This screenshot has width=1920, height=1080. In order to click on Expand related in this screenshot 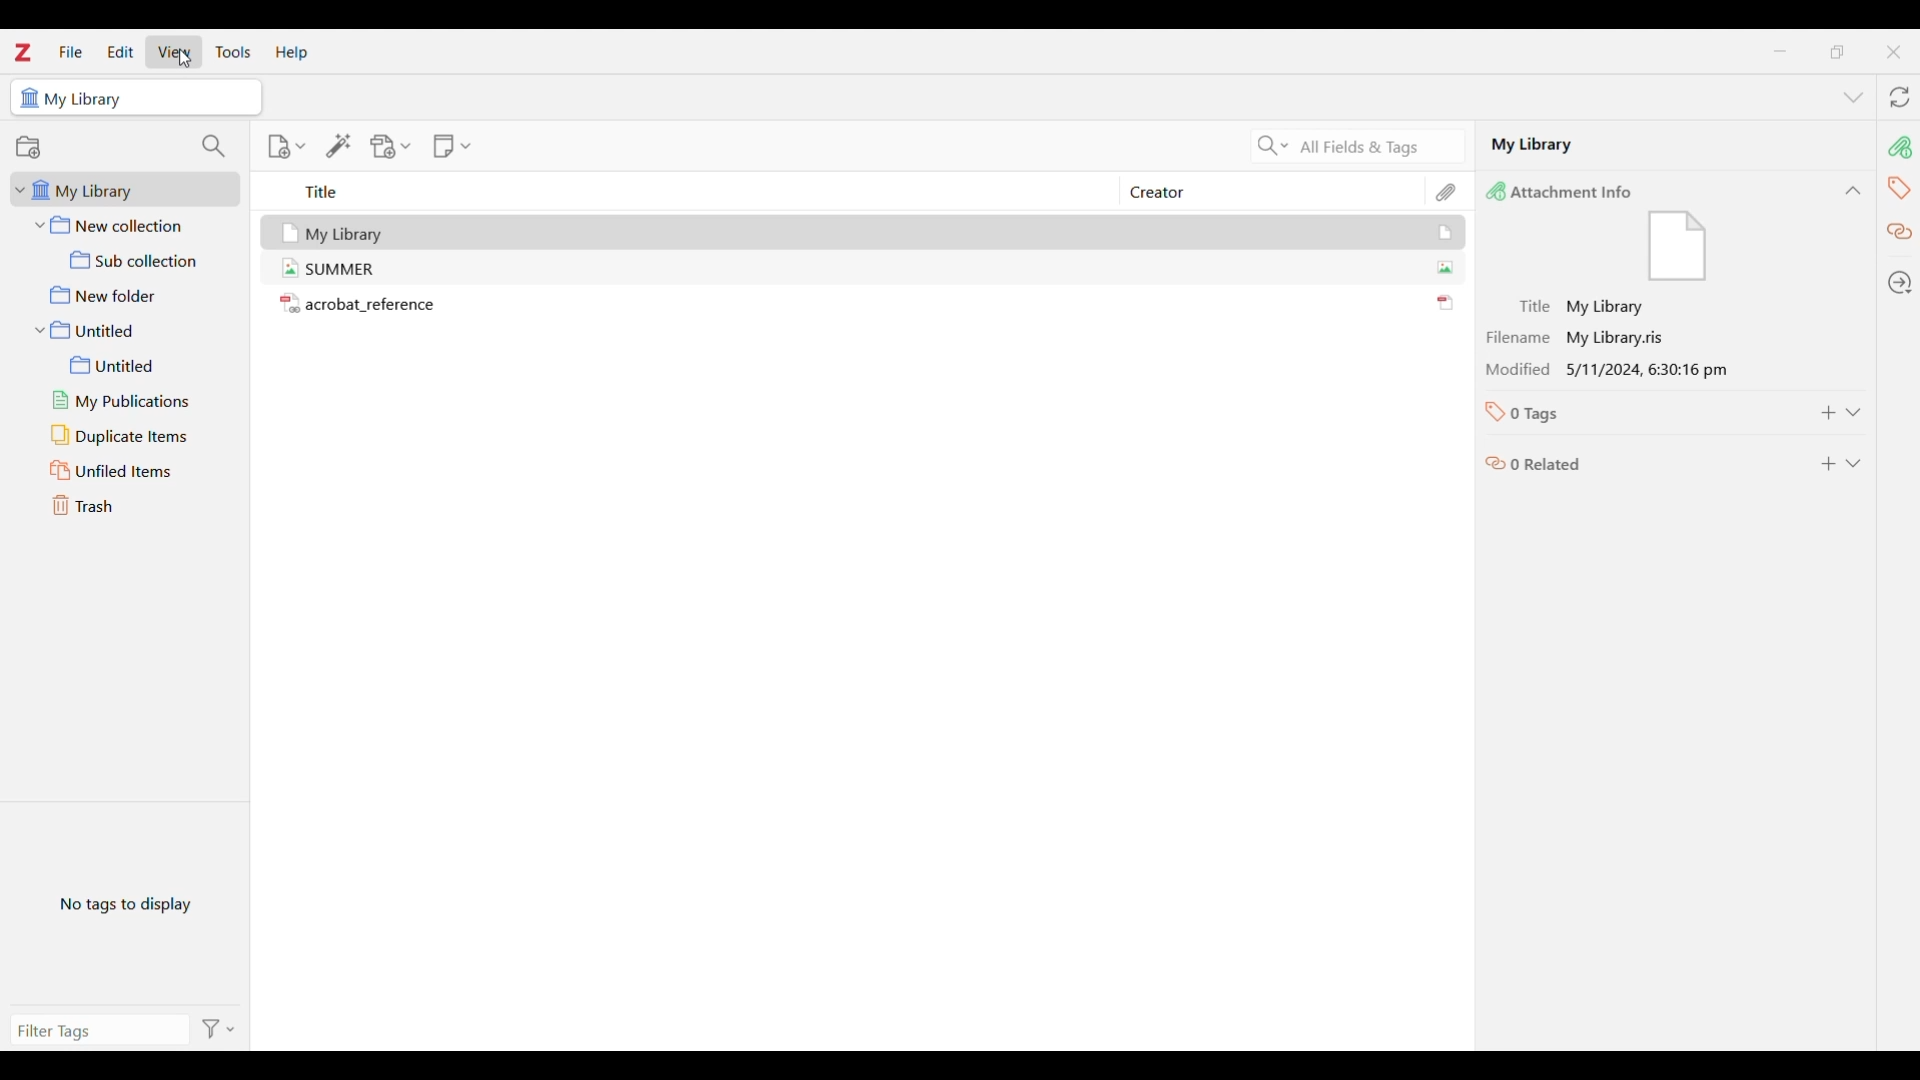, I will do `click(1852, 463)`.